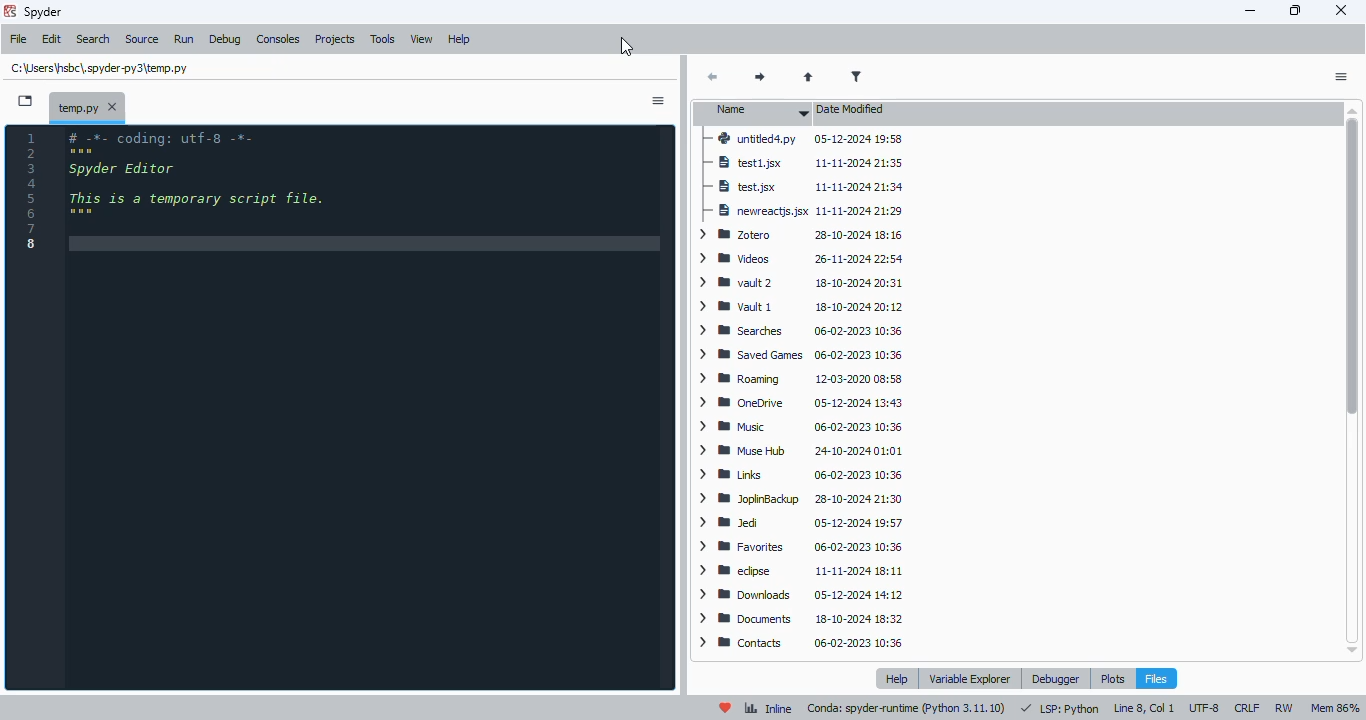 This screenshot has height=720, width=1366. Describe the element at coordinates (858, 77) in the screenshot. I see `filter filenames` at that location.